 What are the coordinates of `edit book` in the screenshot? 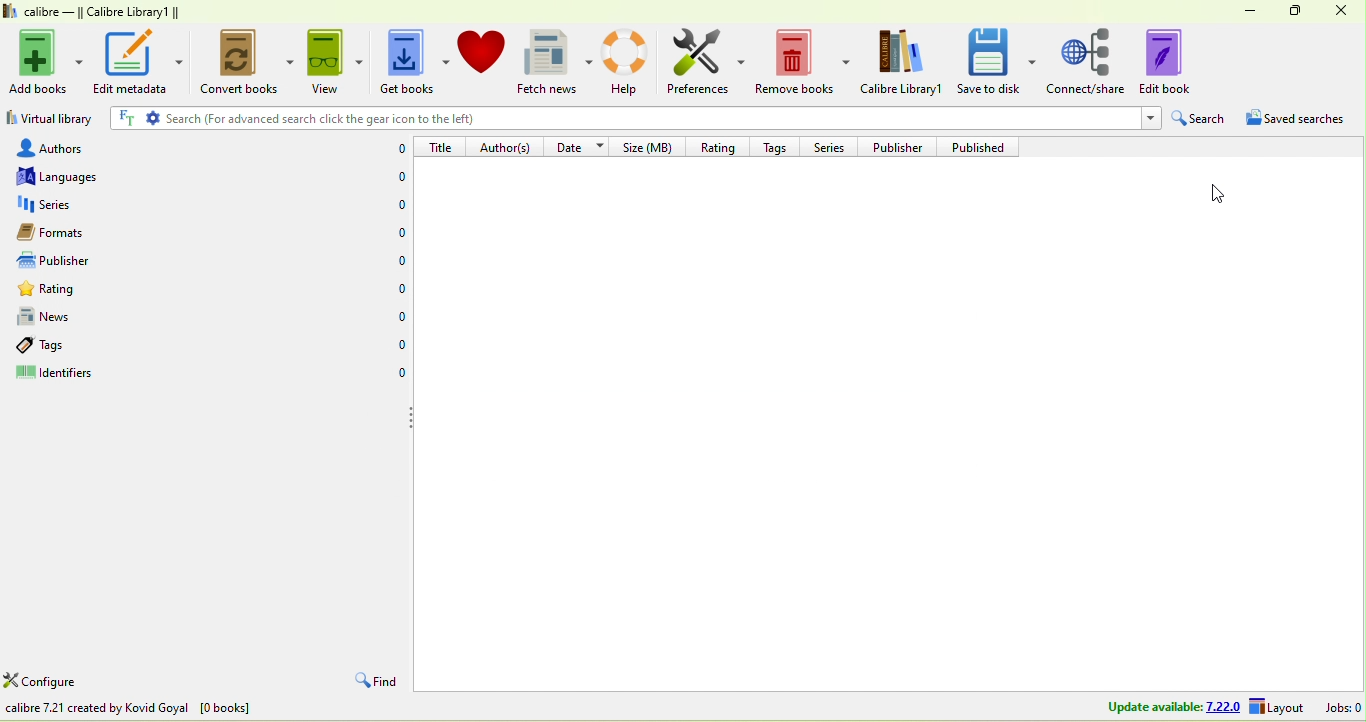 It's located at (1179, 60).